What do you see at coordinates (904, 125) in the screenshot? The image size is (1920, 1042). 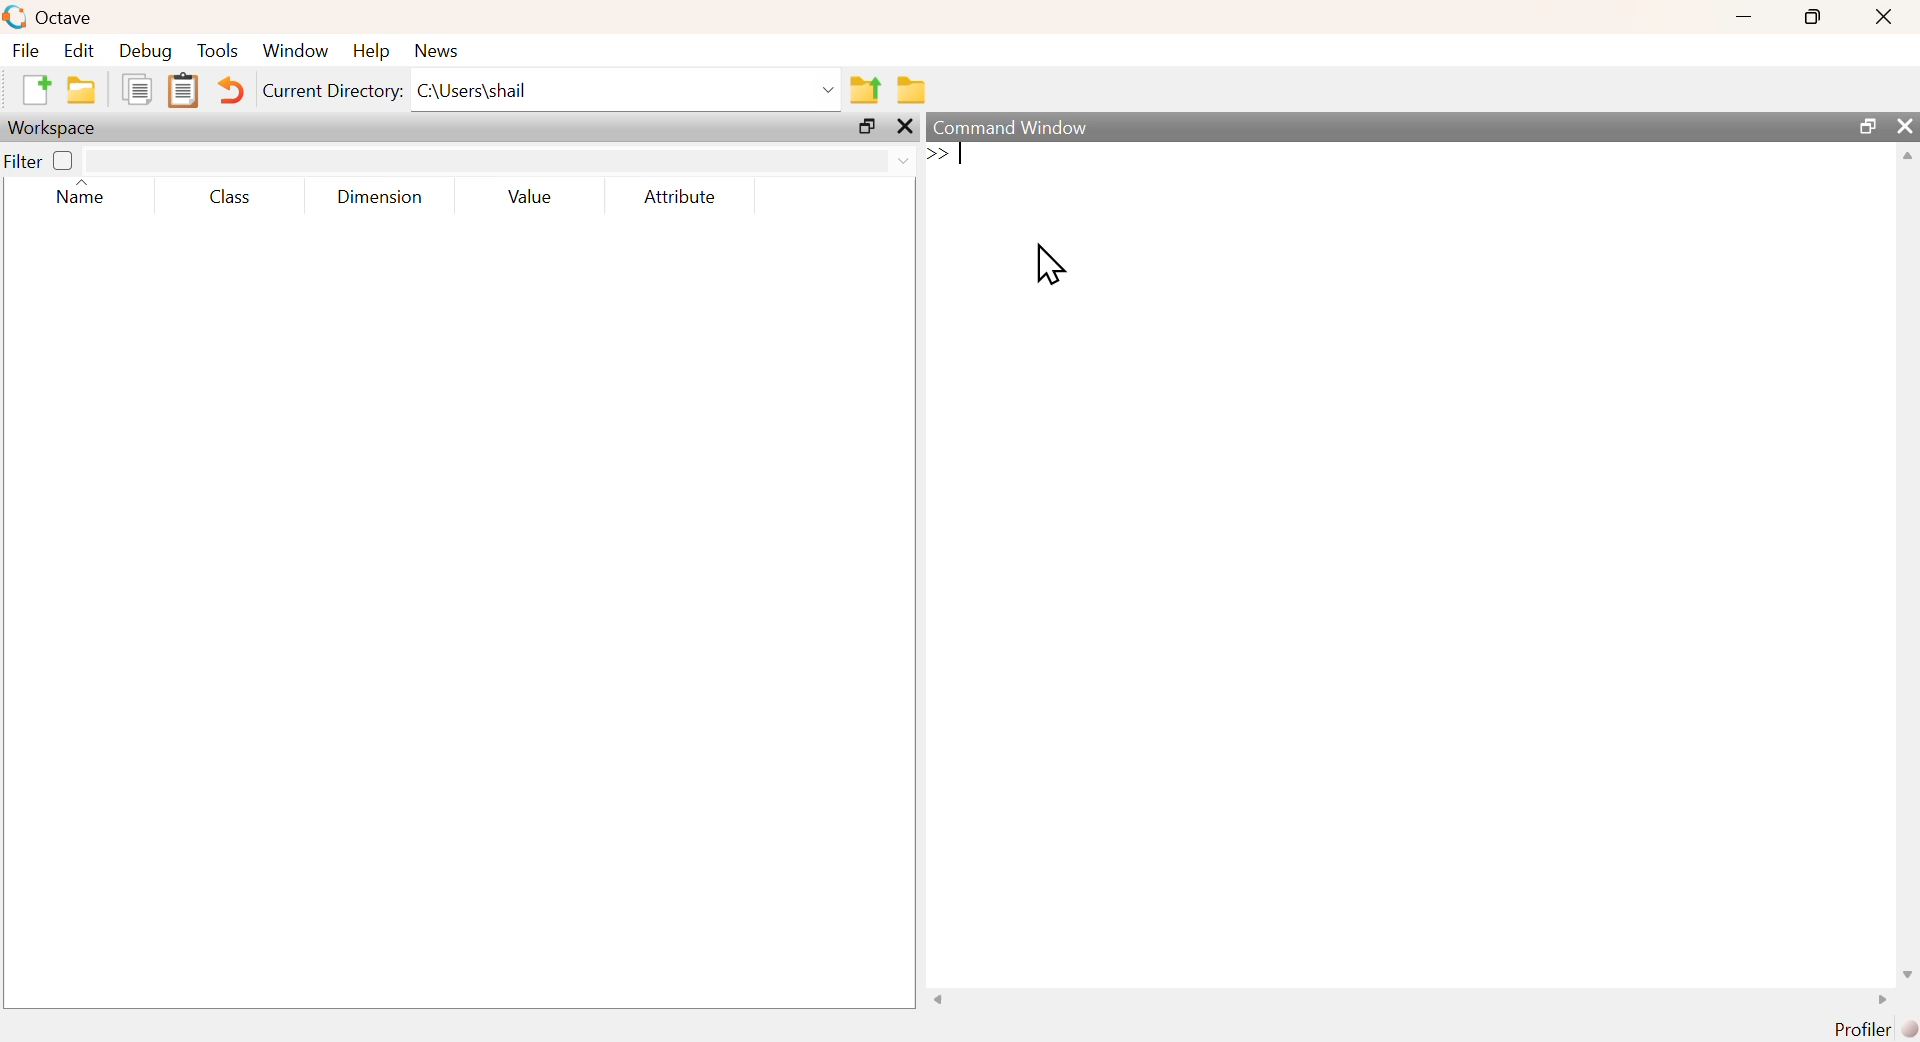 I see `close` at bounding box center [904, 125].